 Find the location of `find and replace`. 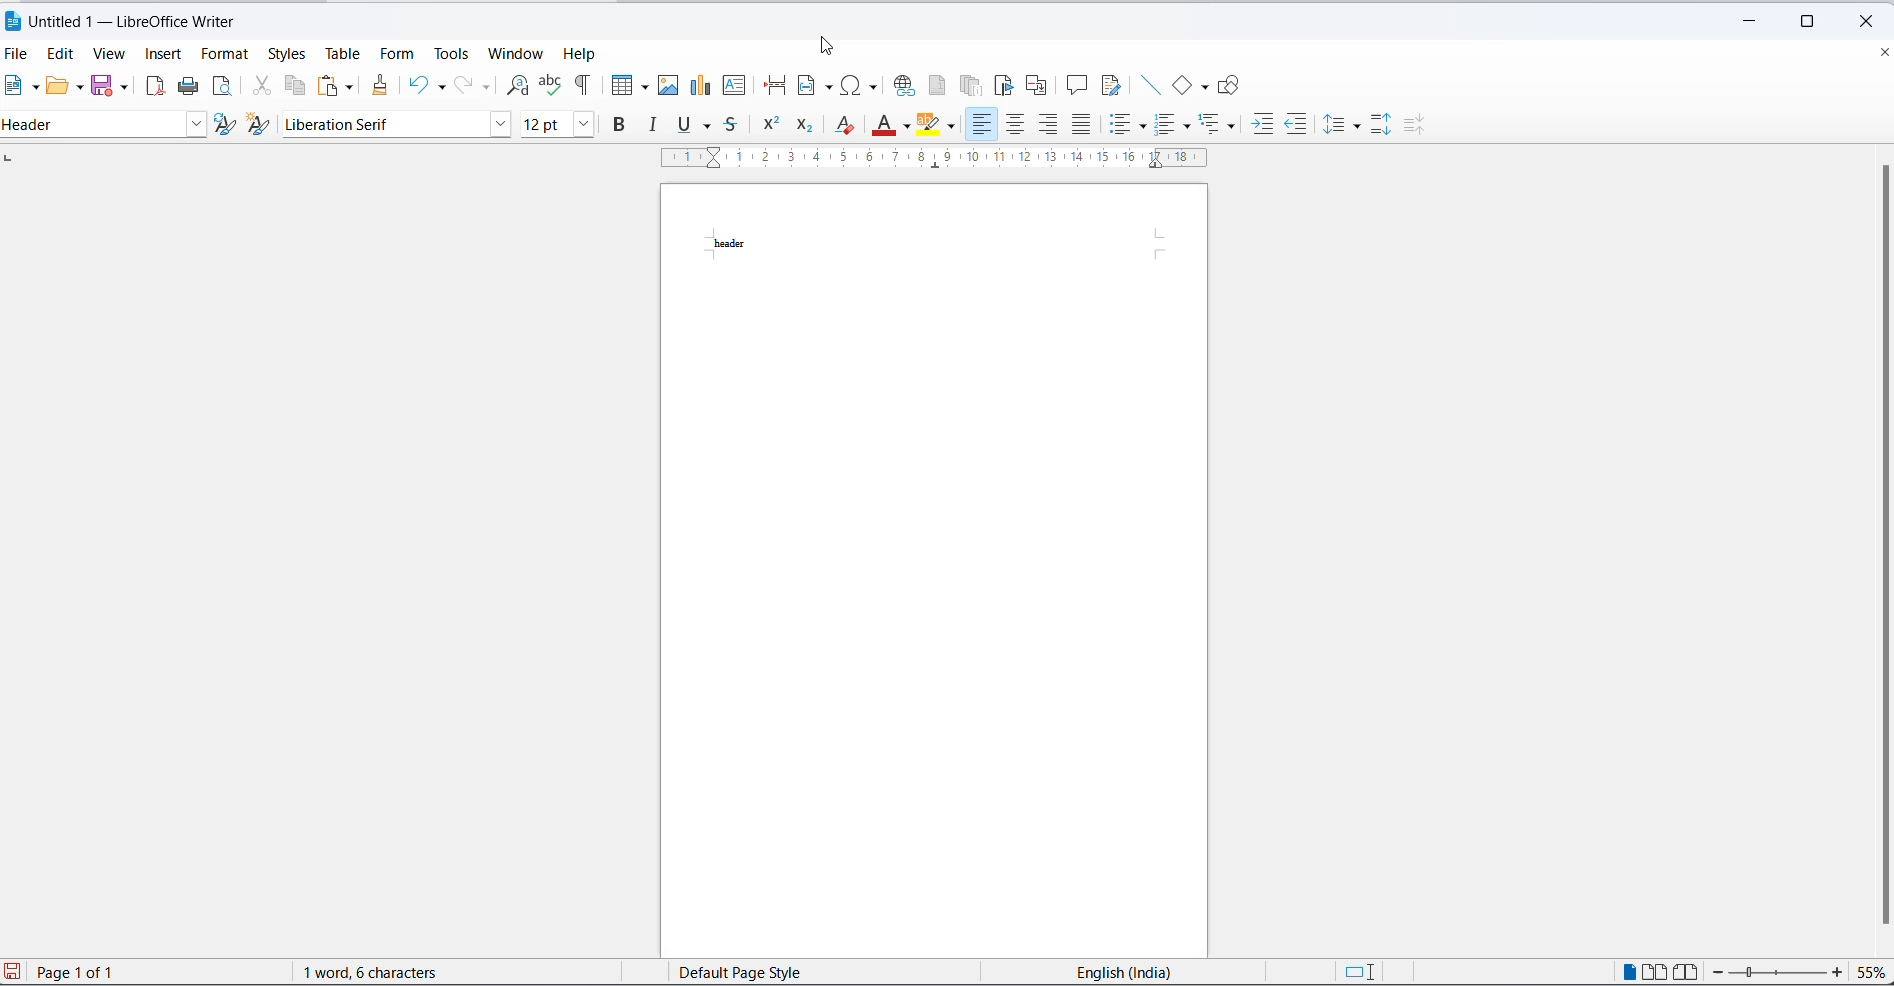

find and replace is located at coordinates (519, 83).